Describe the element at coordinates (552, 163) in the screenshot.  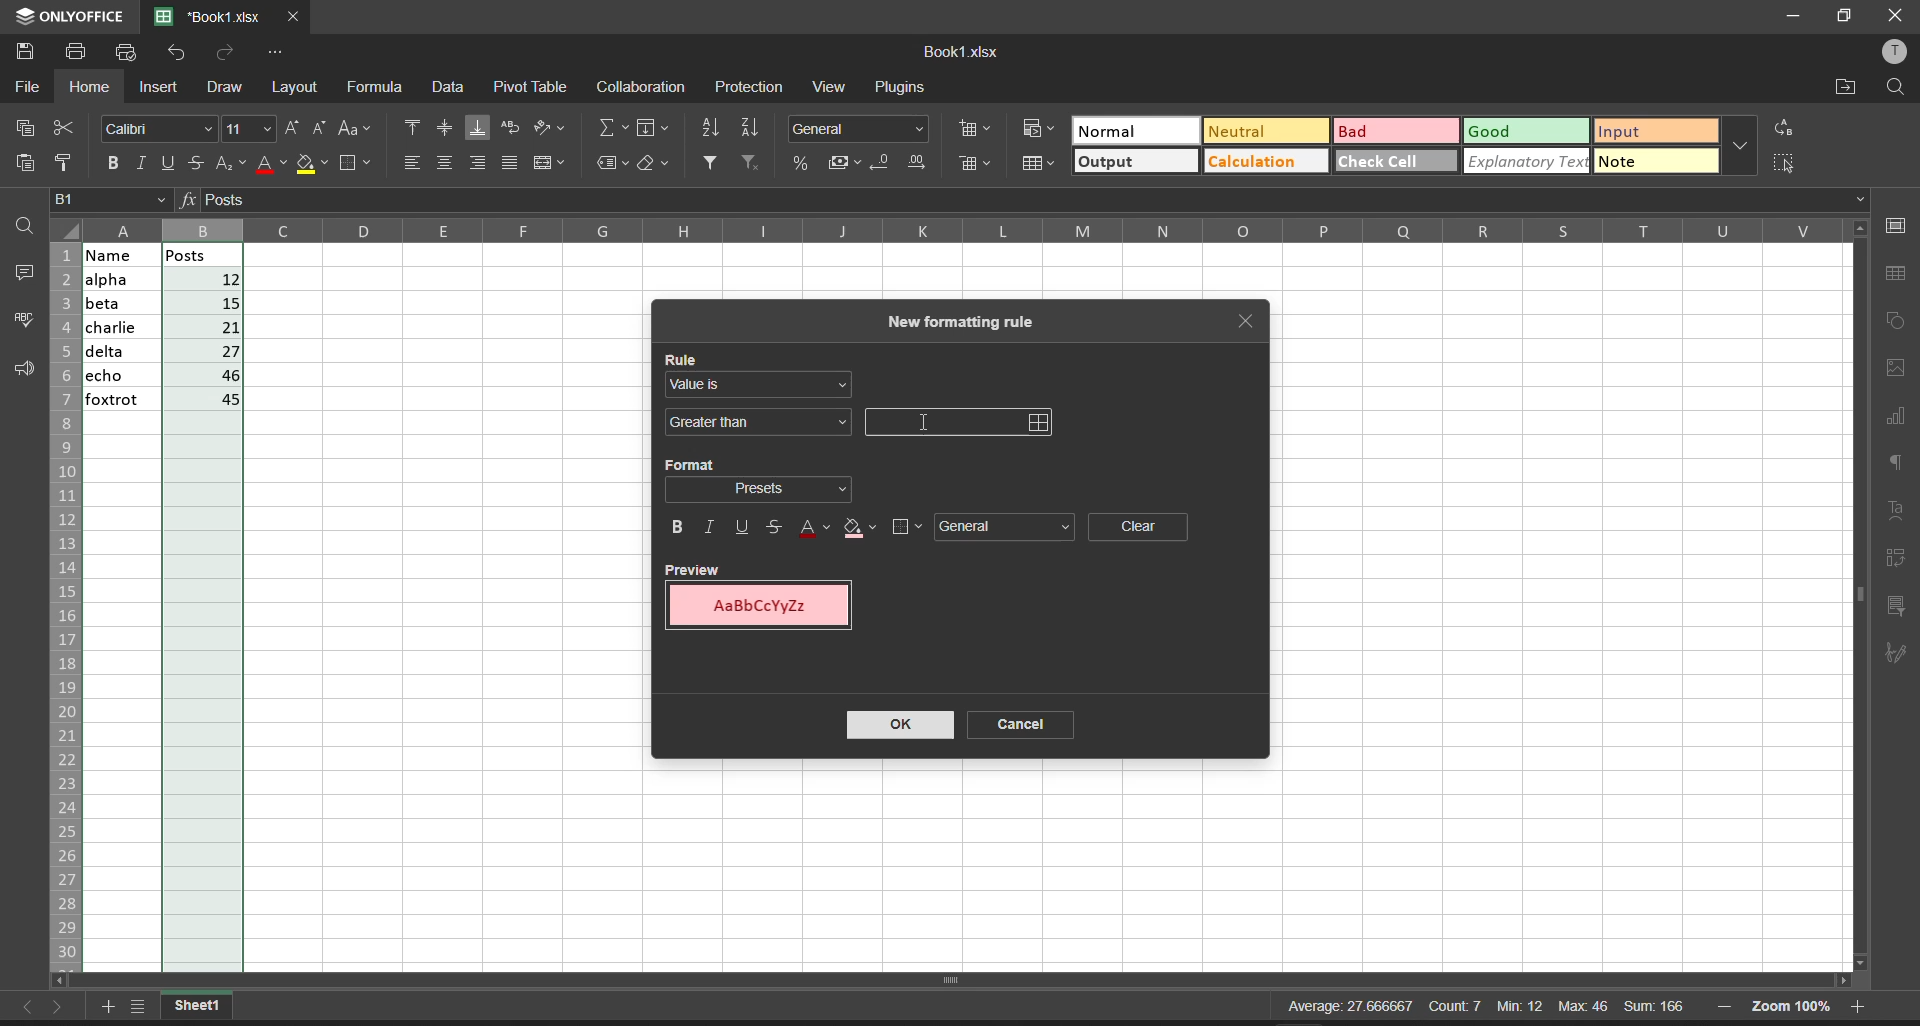
I see `merge and center` at that location.